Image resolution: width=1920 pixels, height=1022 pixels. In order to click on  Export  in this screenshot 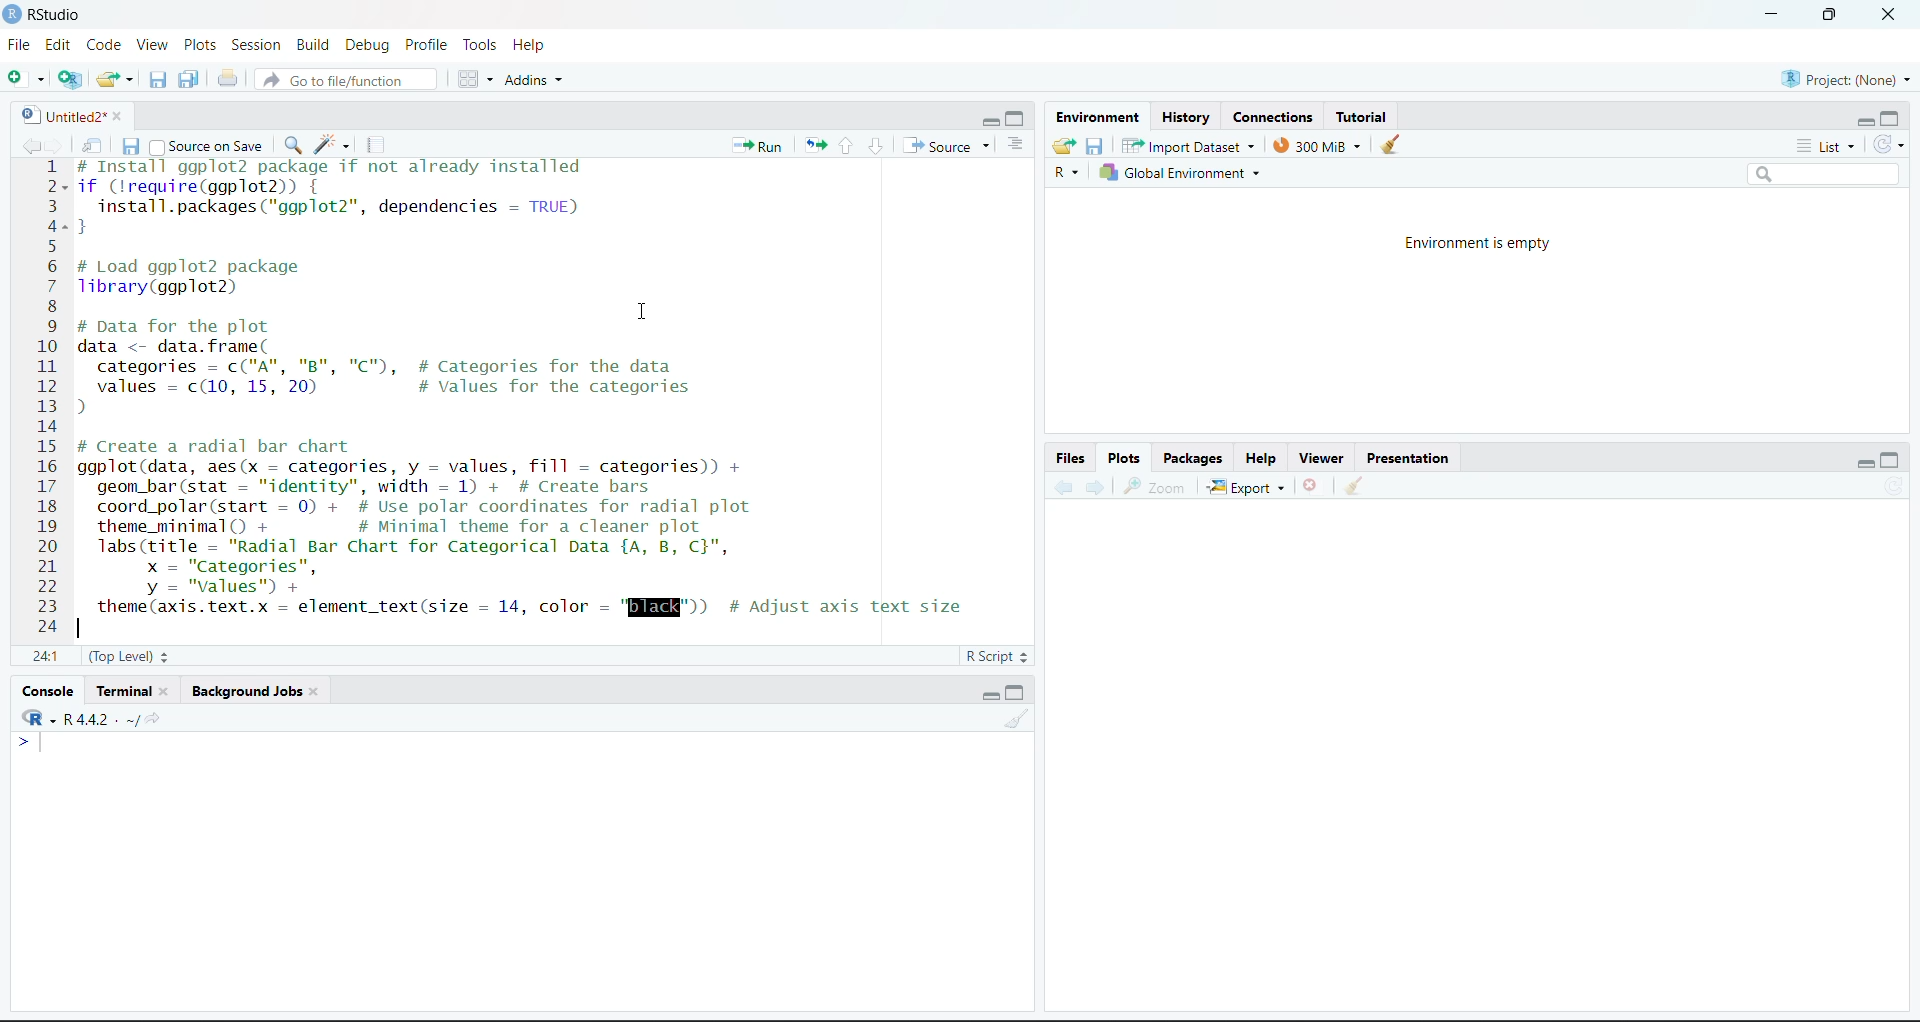, I will do `click(1244, 485)`.